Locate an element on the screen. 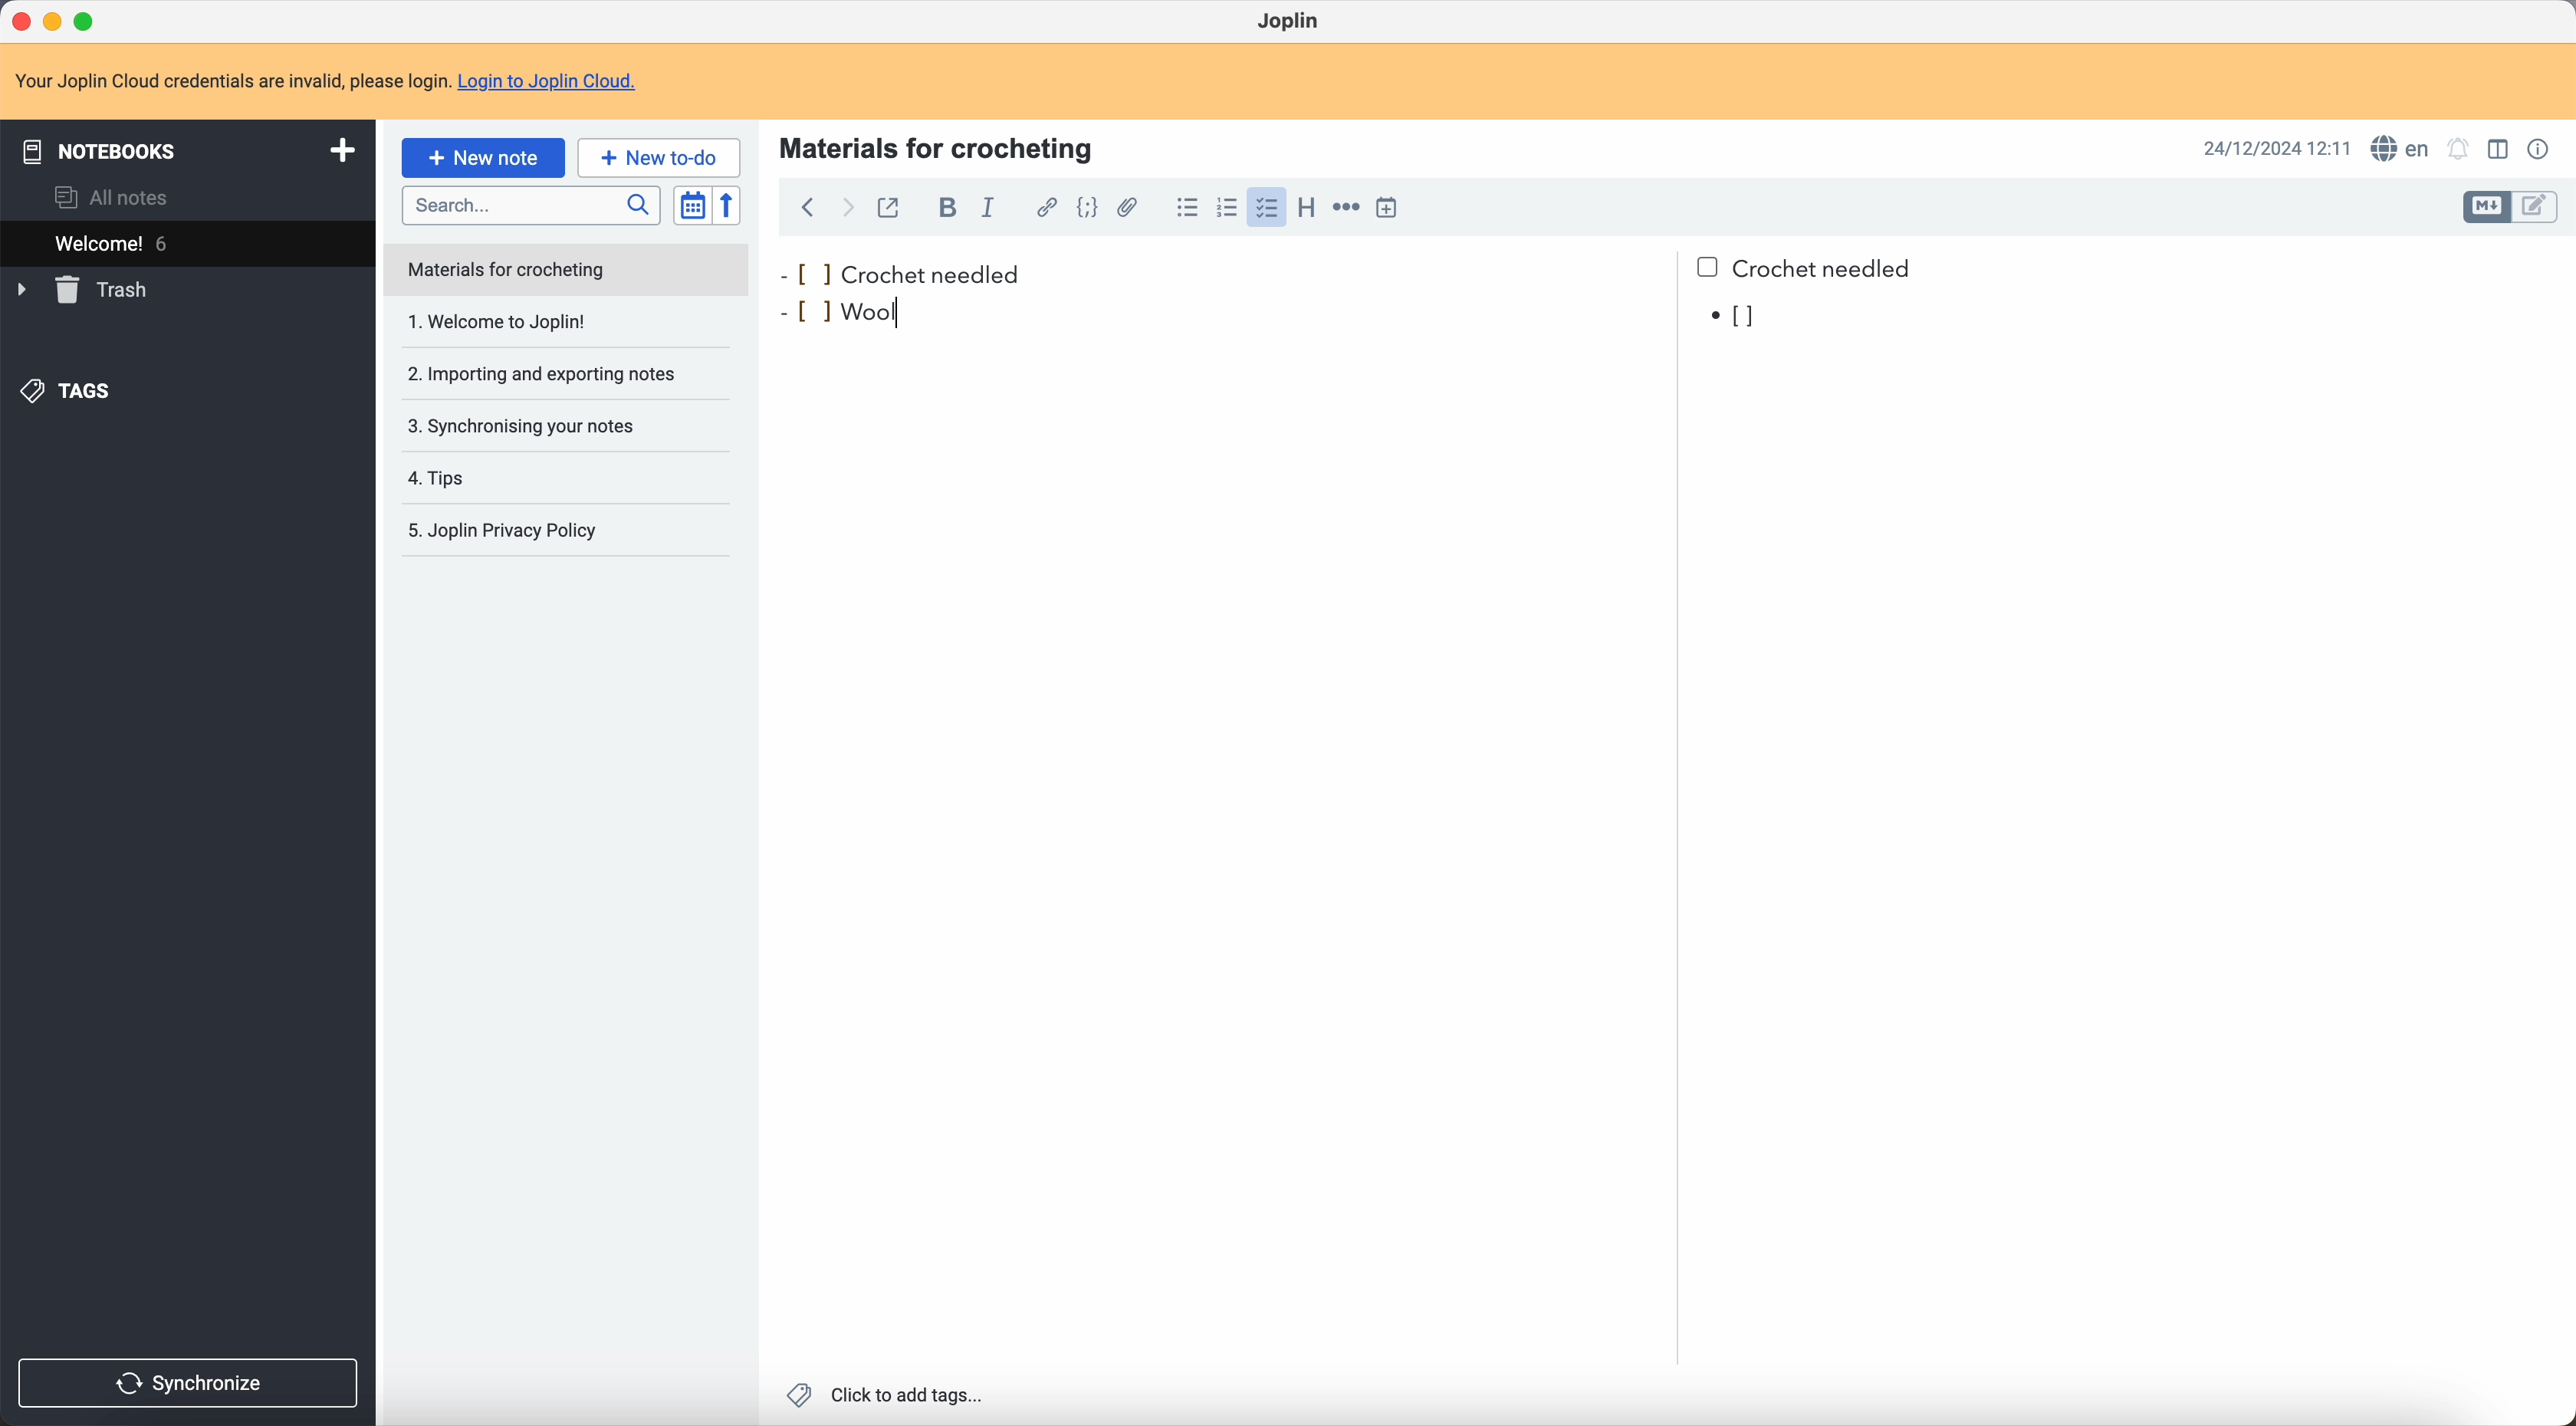 The image size is (2576, 1426). hyperlink is located at coordinates (1042, 207).